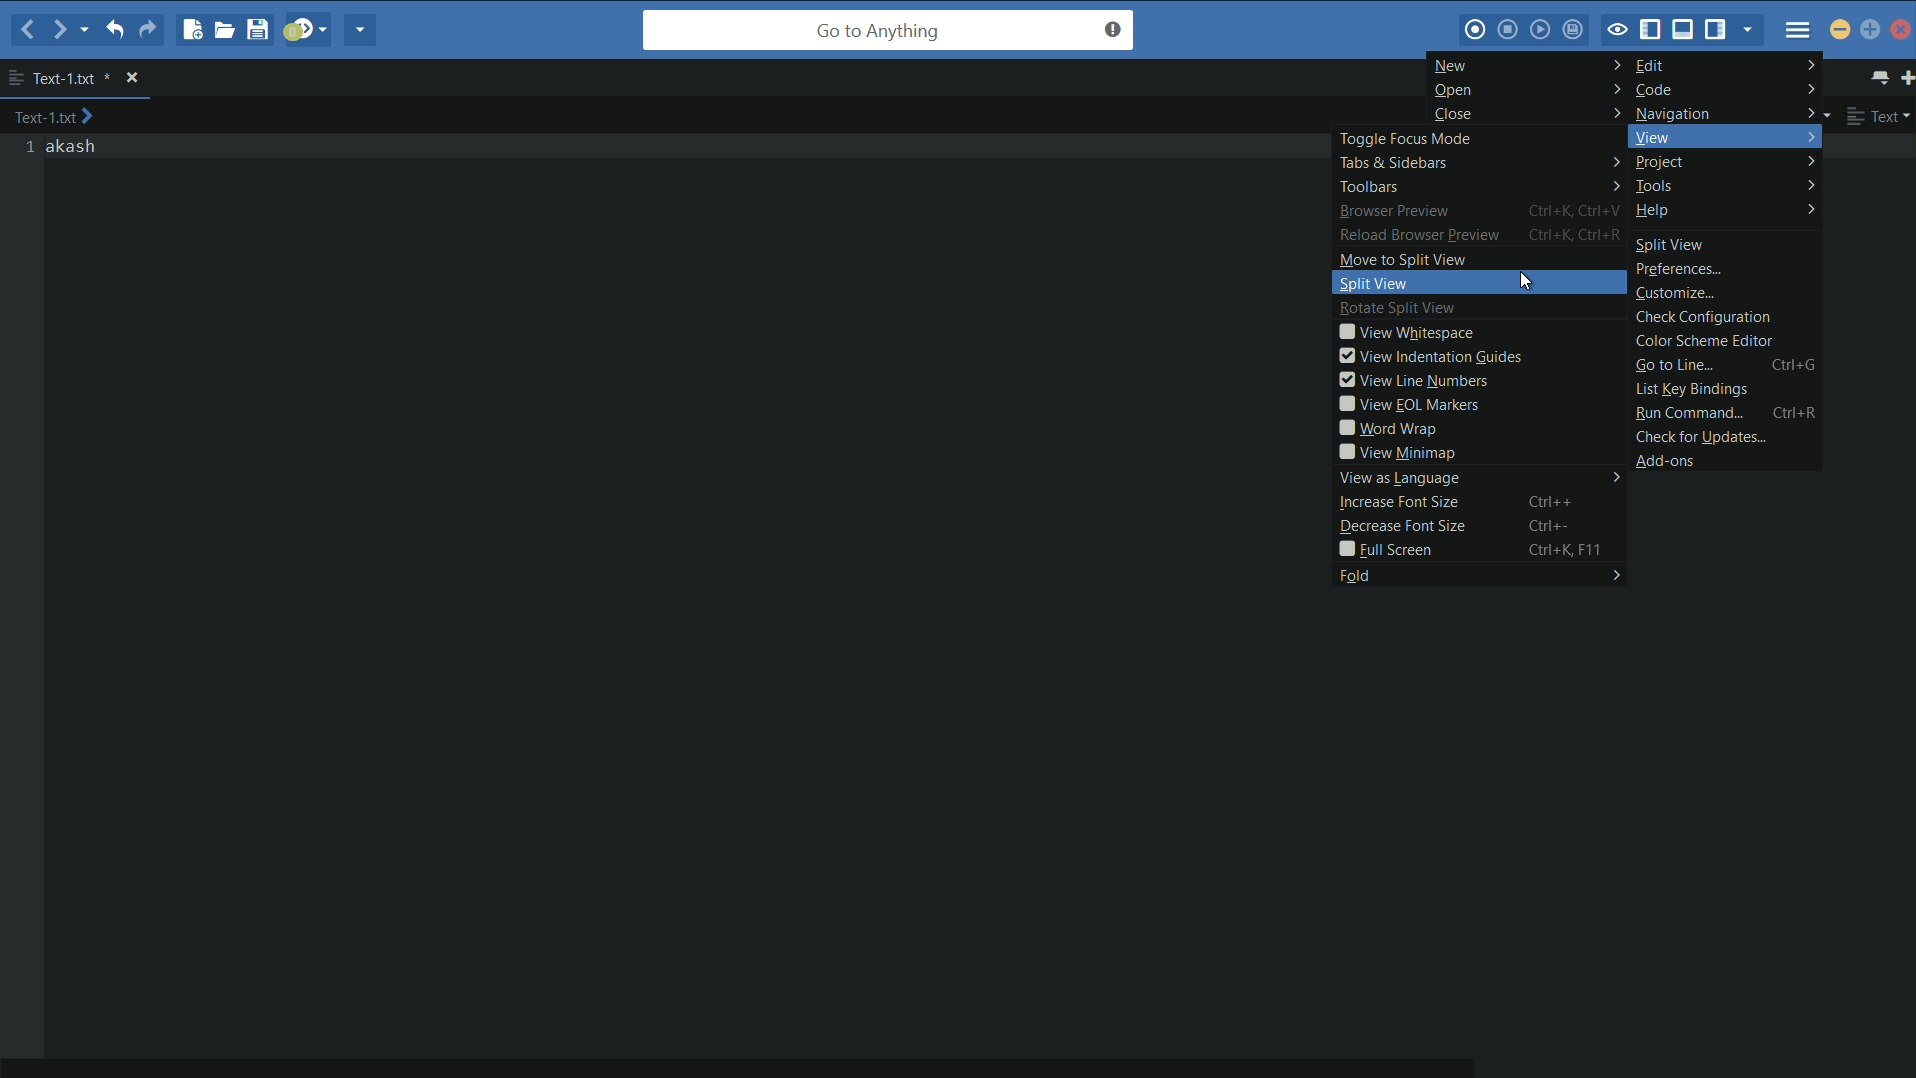  Describe the element at coordinates (1877, 76) in the screenshot. I see `show all tab` at that location.